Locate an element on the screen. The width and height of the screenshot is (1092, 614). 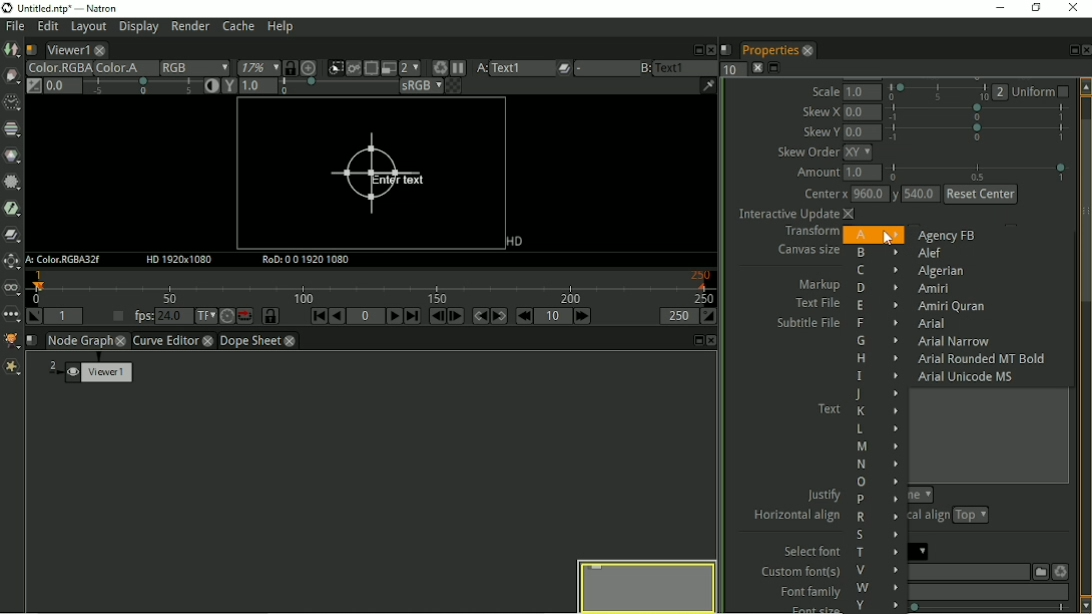
 is located at coordinates (13, 130).